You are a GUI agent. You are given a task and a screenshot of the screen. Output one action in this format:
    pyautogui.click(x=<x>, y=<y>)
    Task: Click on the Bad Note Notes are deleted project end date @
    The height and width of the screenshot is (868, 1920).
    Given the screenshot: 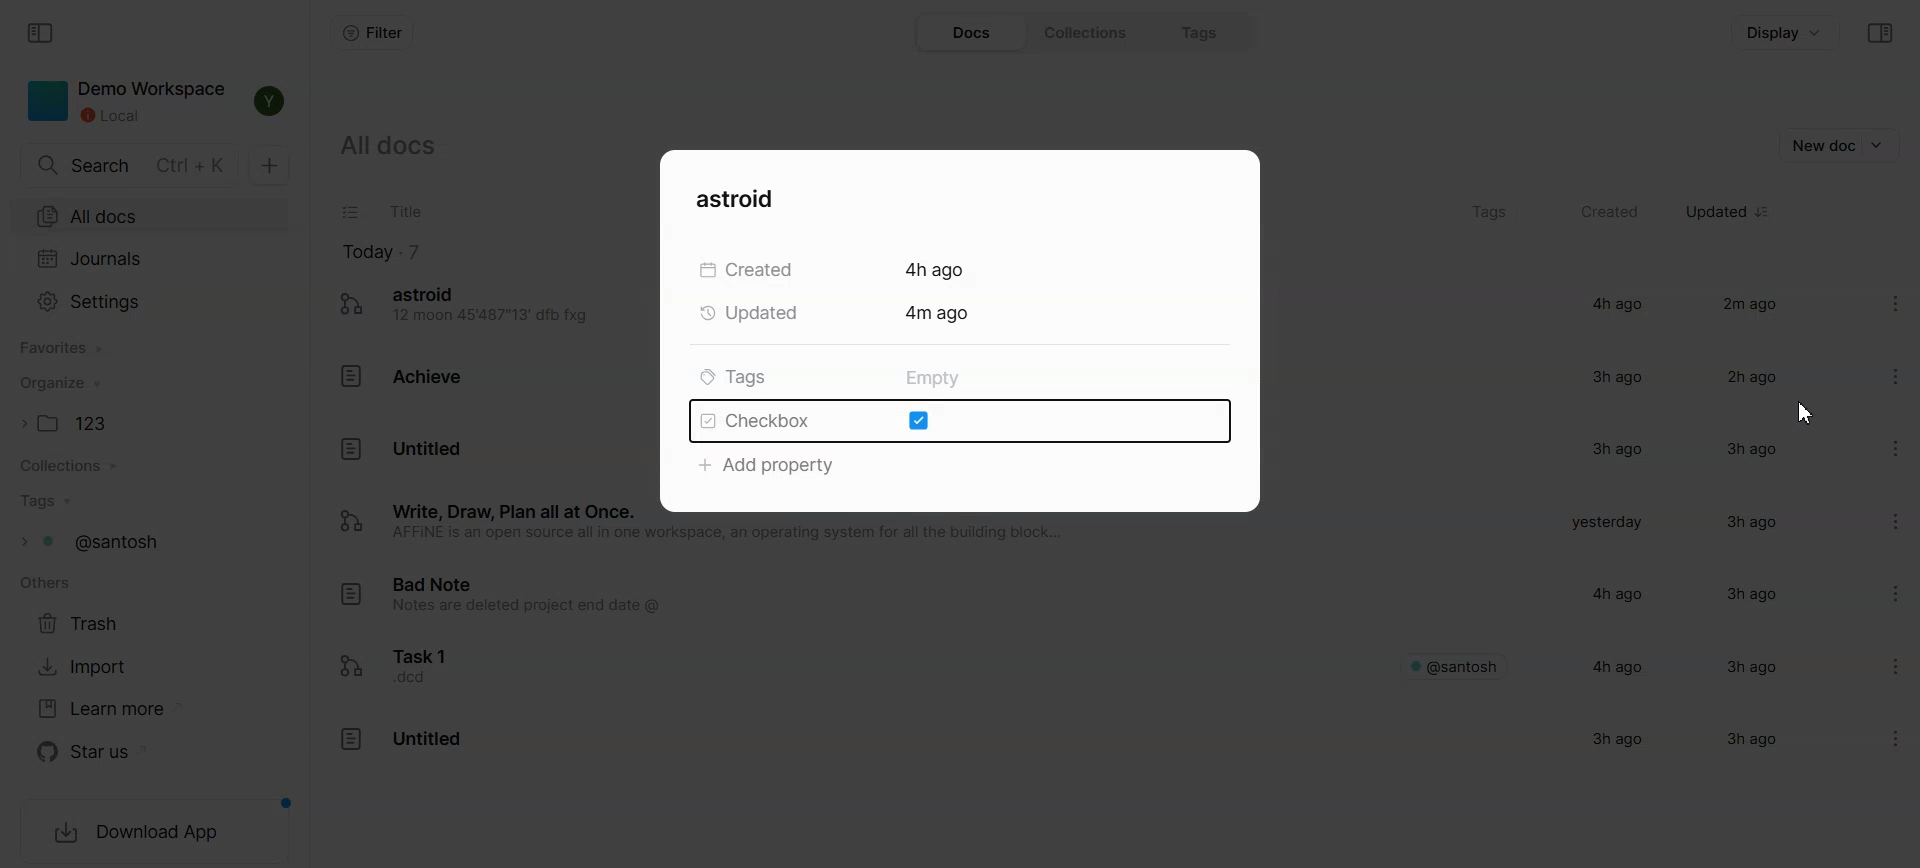 What is the action you would take?
    pyautogui.click(x=520, y=601)
    